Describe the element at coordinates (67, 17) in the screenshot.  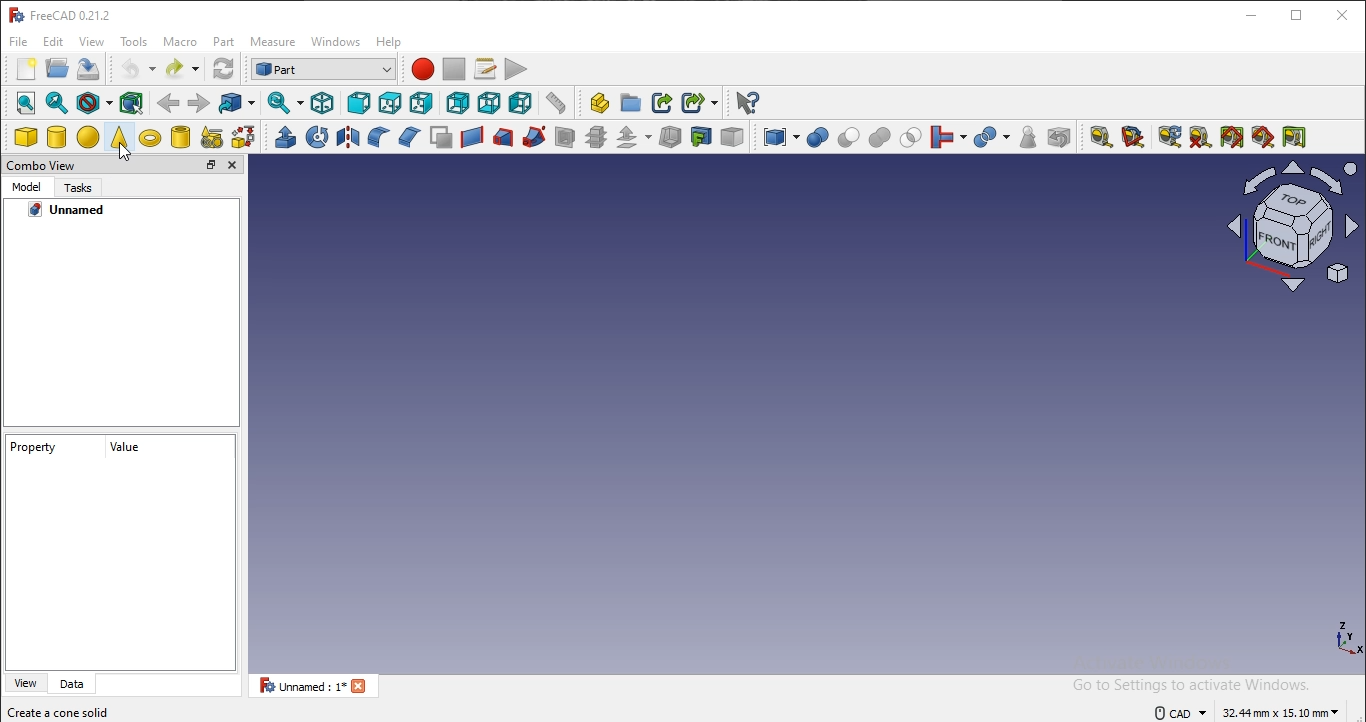
I see `text` at that location.